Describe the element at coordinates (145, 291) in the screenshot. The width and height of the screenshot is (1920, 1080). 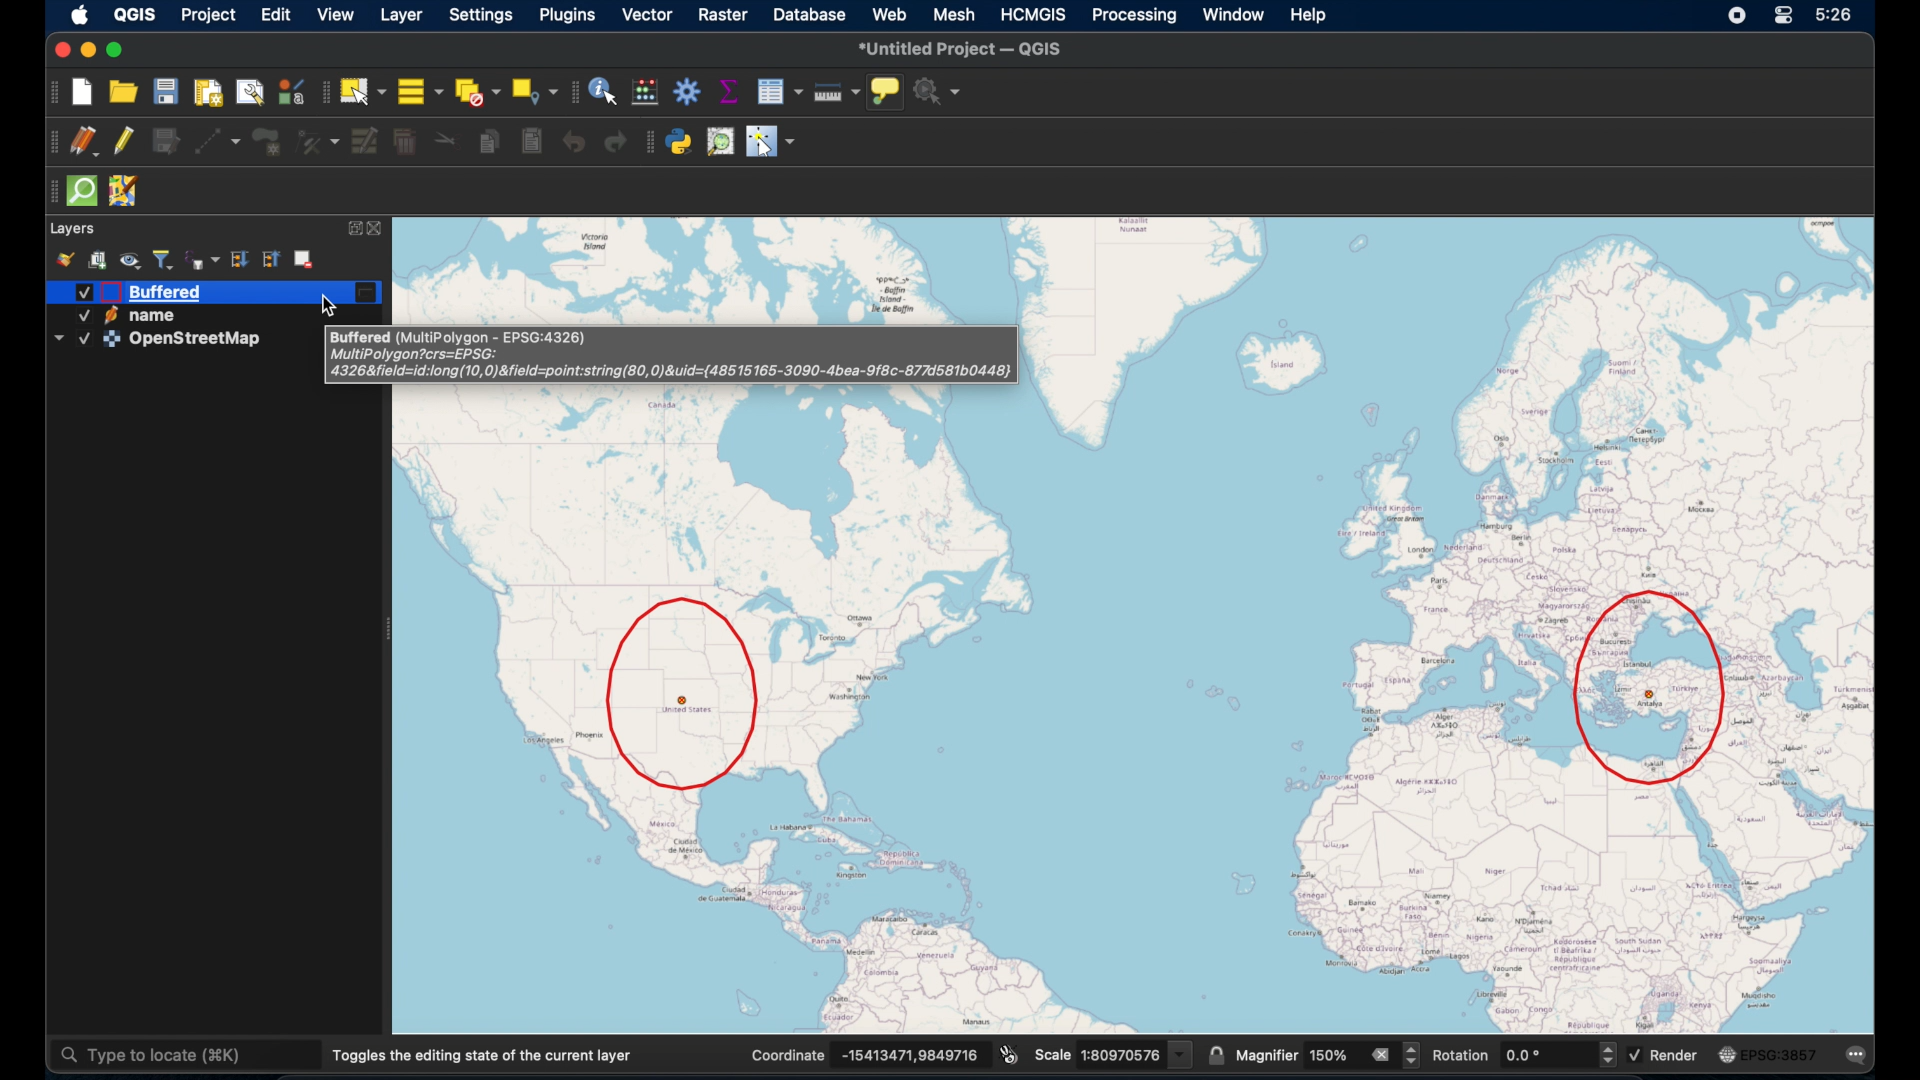
I see `active buffered layer` at that location.